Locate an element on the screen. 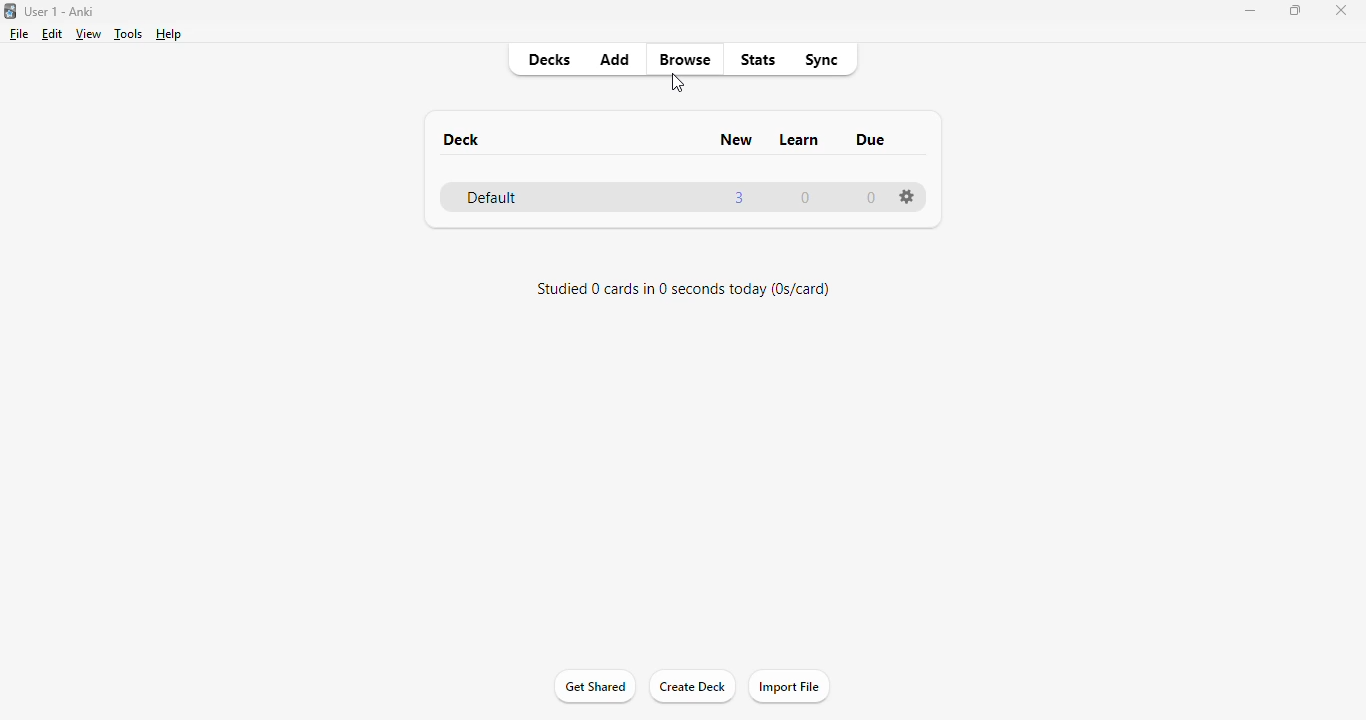  User 1- Anki is located at coordinates (62, 12).